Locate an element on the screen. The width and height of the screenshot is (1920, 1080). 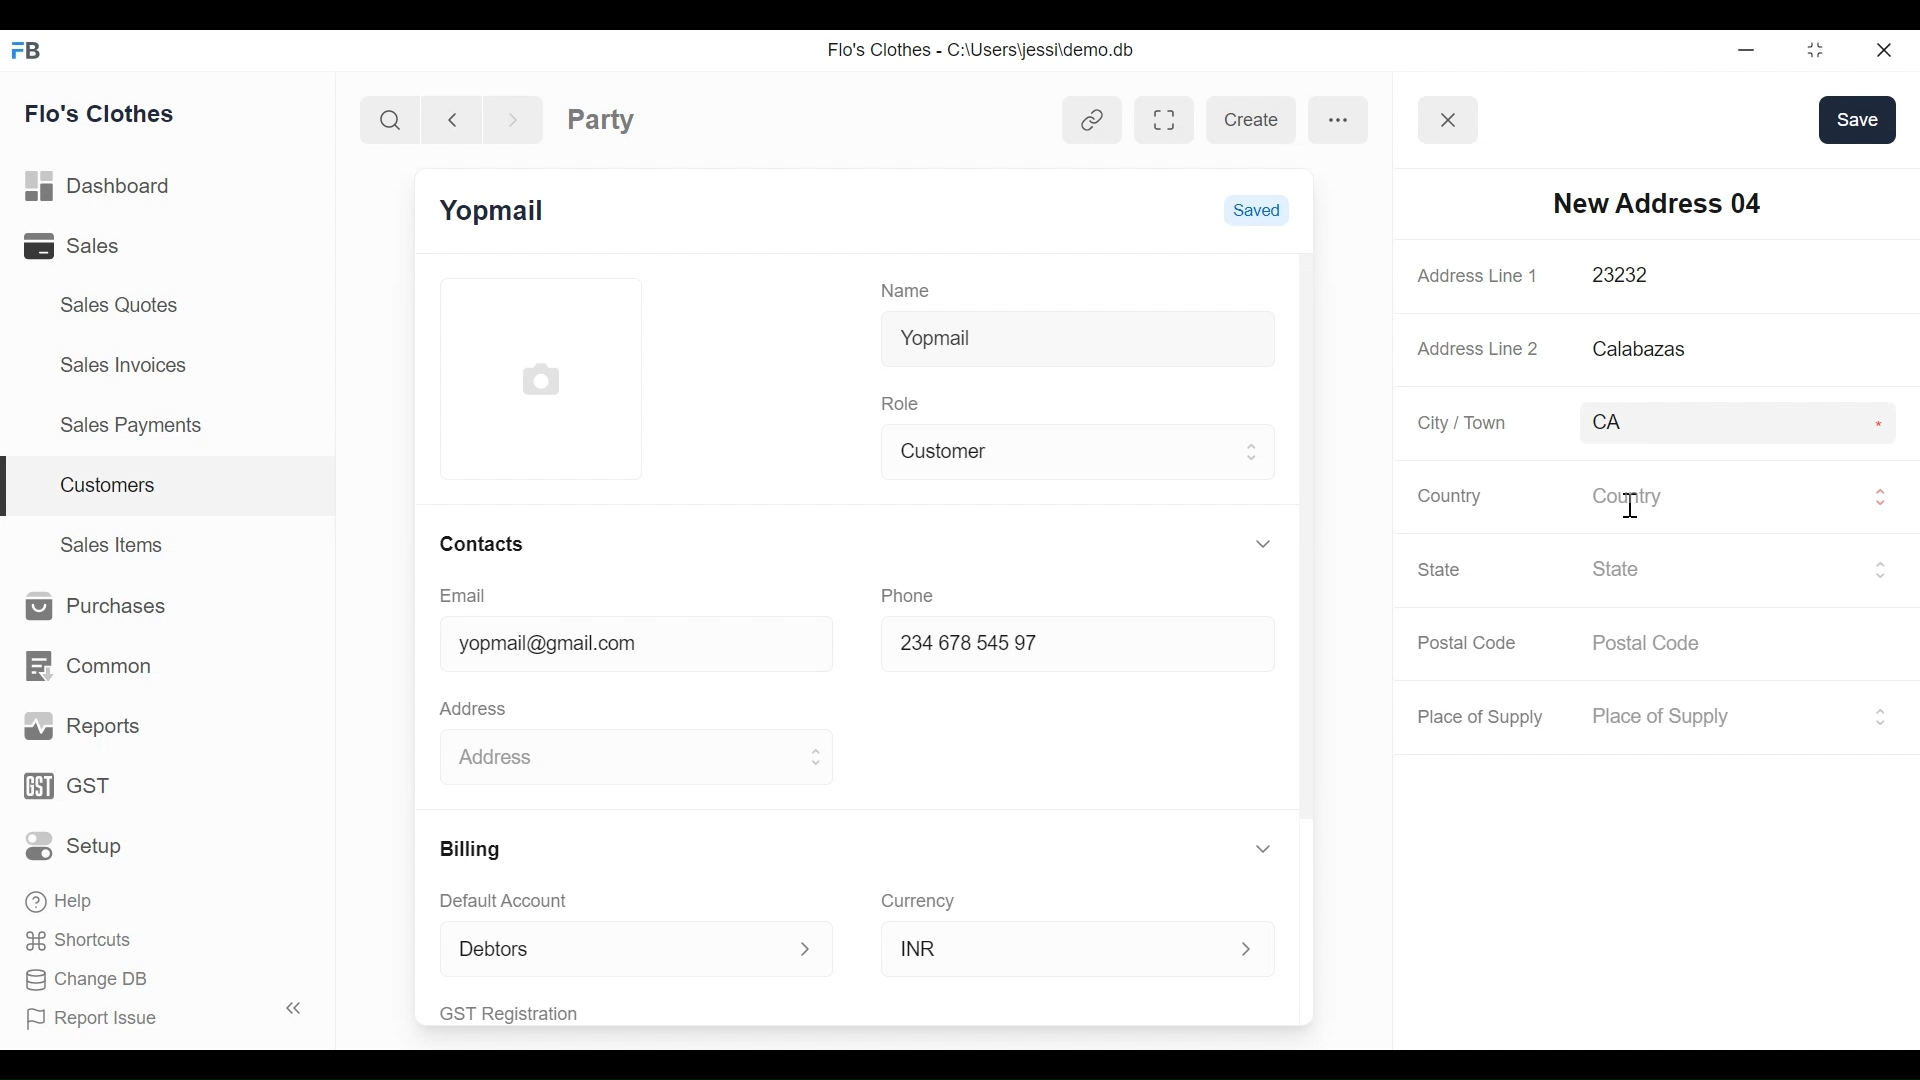
Yopmail is located at coordinates (495, 211).